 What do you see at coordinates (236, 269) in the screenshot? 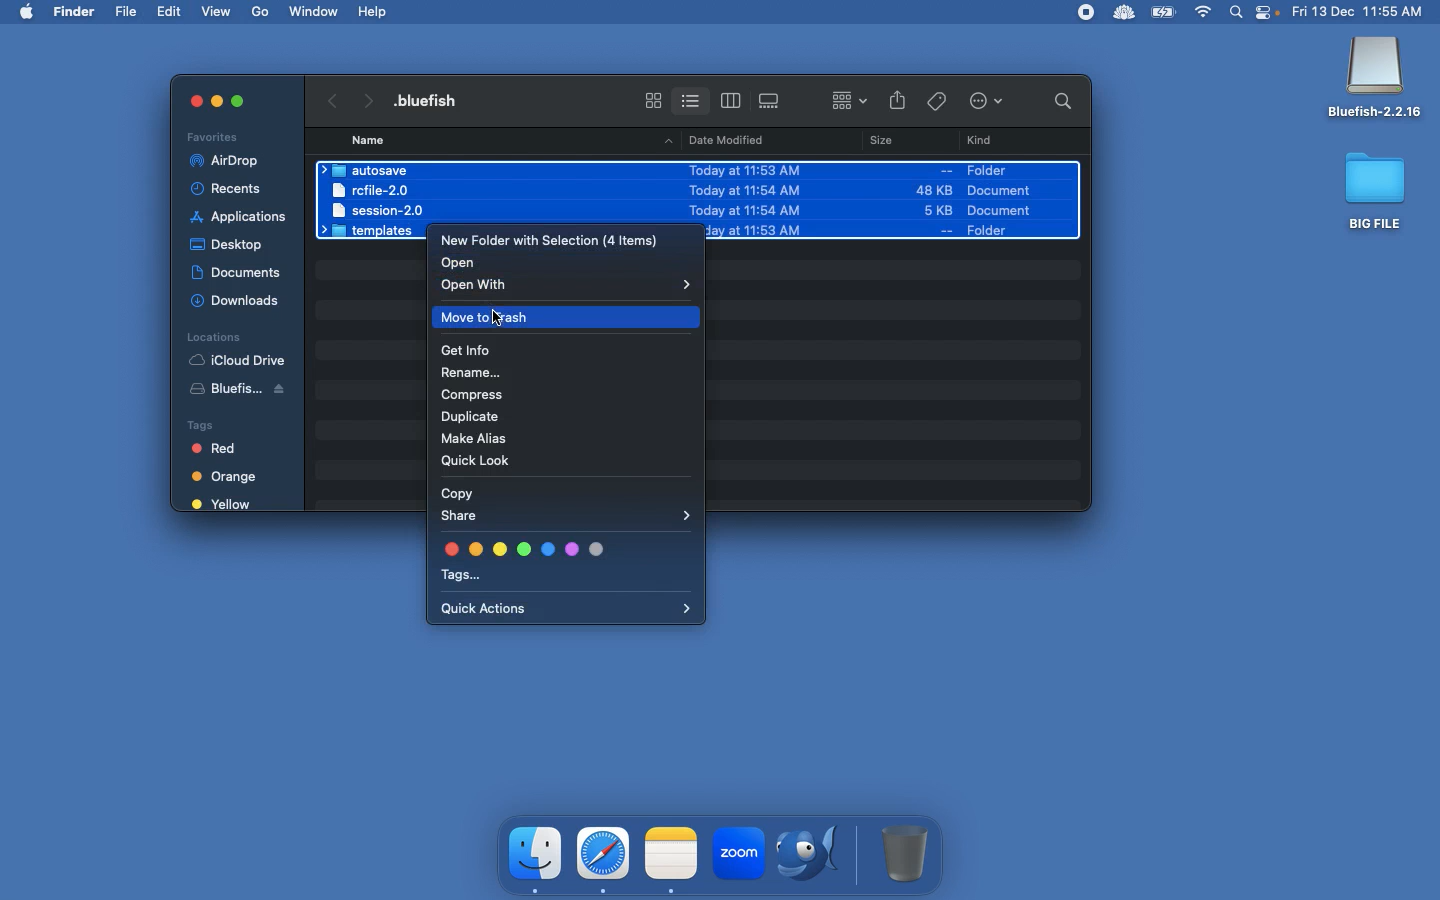
I see `documents` at bounding box center [236, 269].